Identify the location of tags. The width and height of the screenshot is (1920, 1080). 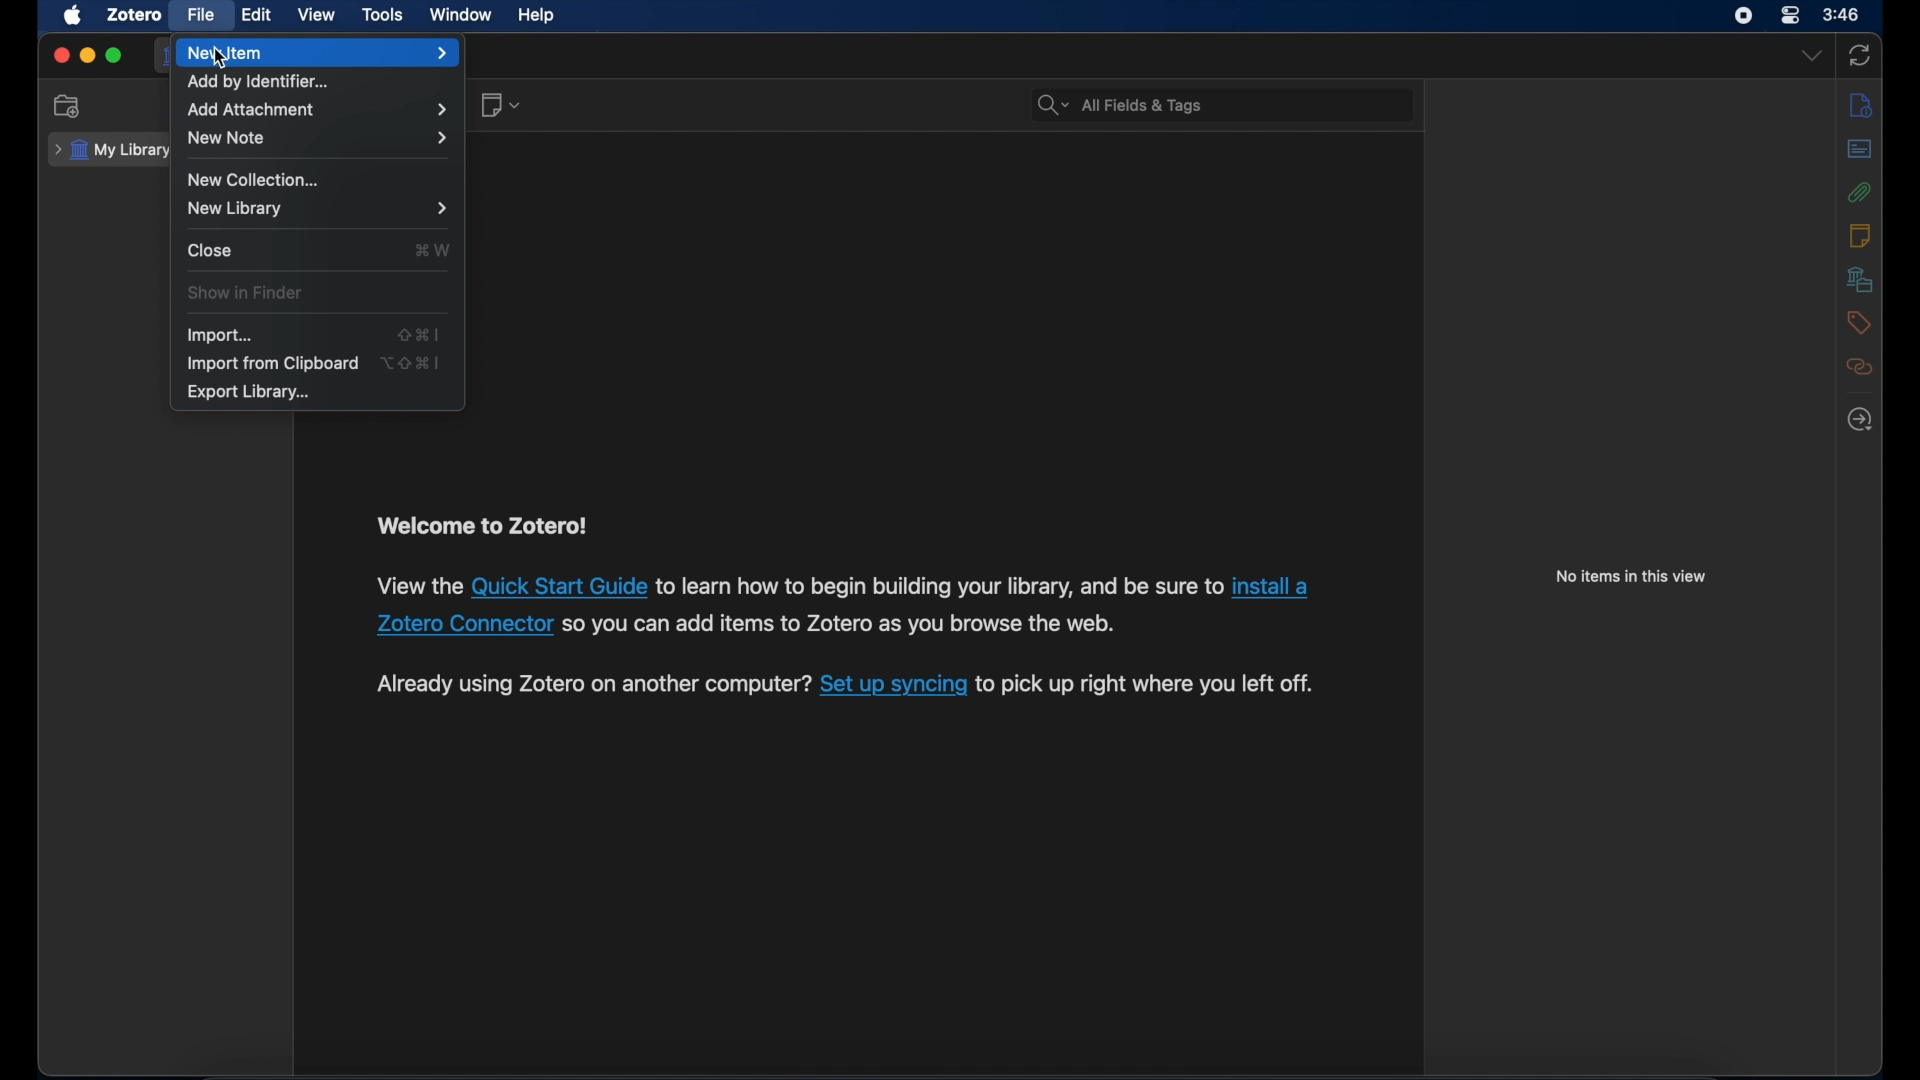
(1860, 323).